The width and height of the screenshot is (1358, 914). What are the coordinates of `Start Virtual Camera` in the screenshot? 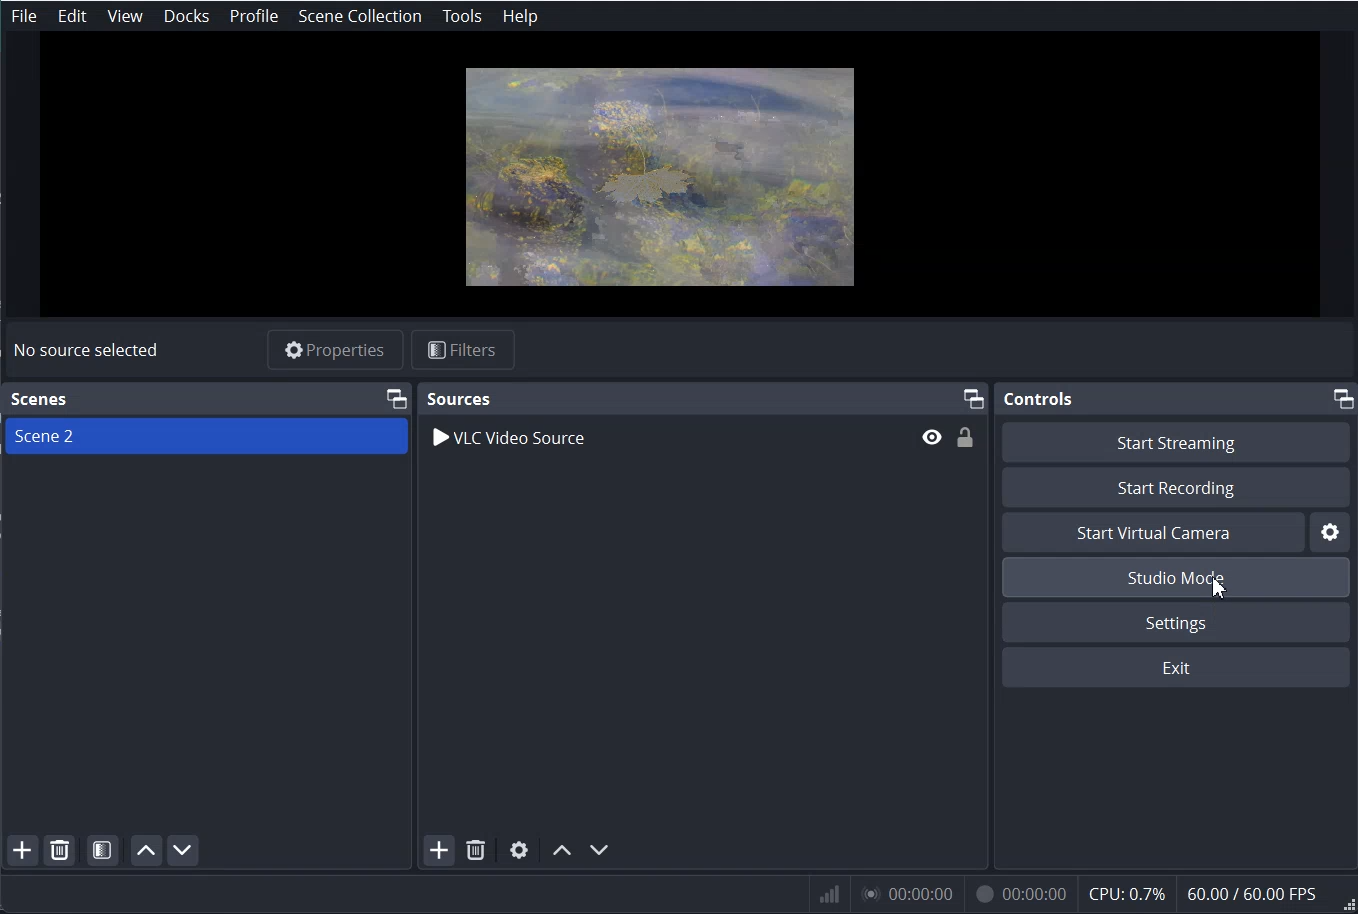 It's located at (1152, 532).